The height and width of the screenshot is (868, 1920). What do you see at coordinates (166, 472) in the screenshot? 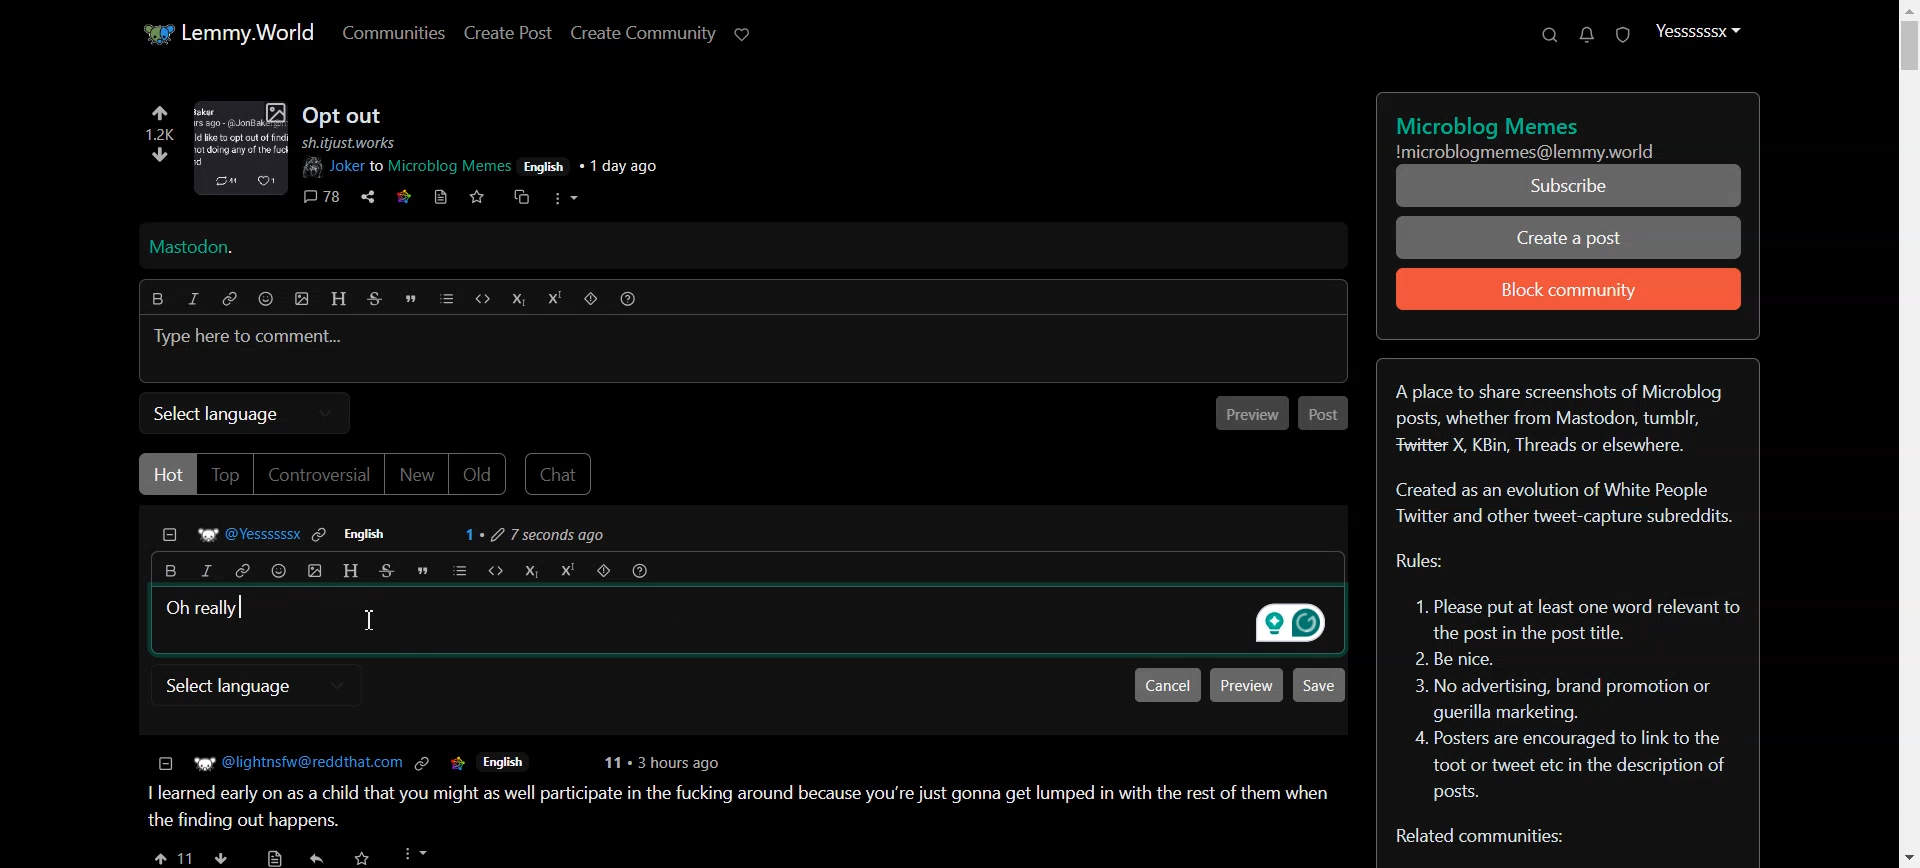
I see `Hot` at bounding box center [166, 472].